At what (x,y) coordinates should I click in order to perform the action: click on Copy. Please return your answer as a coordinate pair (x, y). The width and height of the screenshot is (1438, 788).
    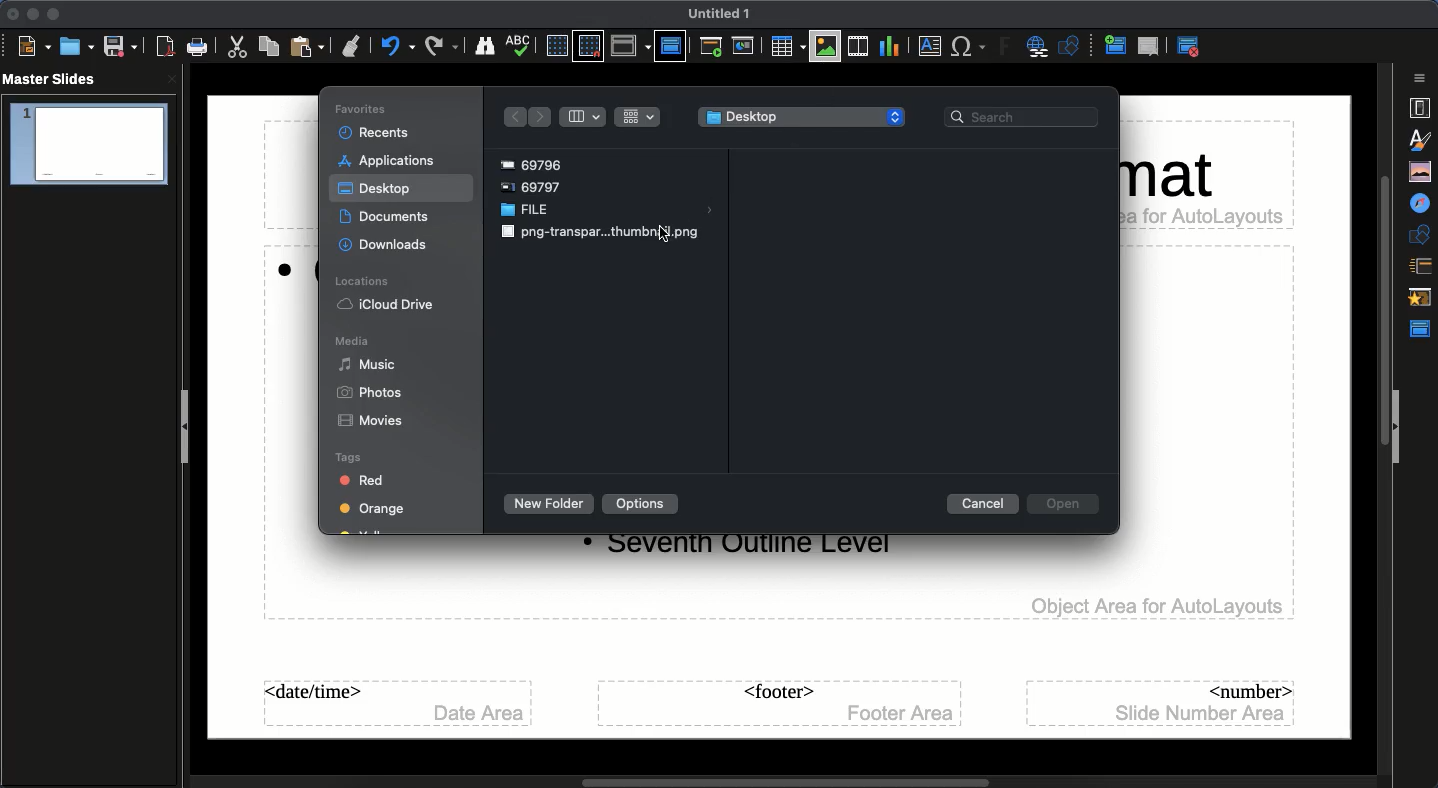
    Looking at the image, I should click on (269, 46).